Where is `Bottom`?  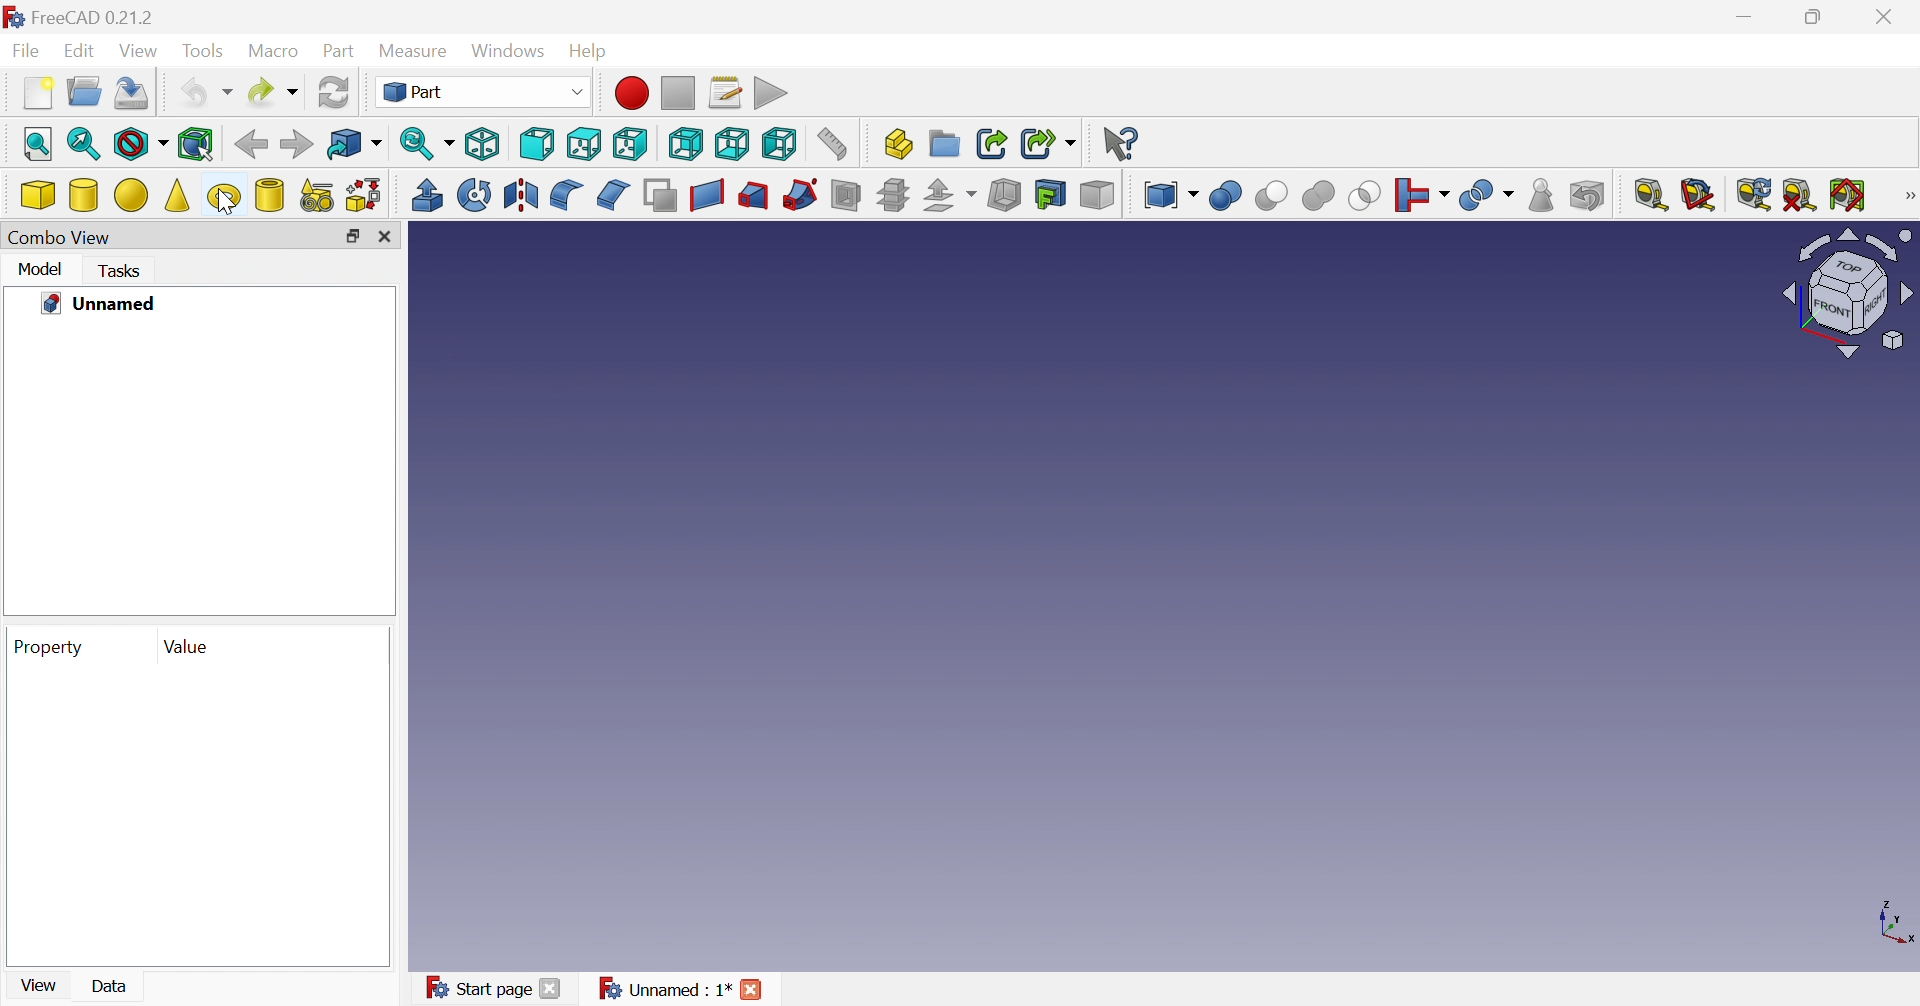 Bottom is located at coordinates (732, 144).